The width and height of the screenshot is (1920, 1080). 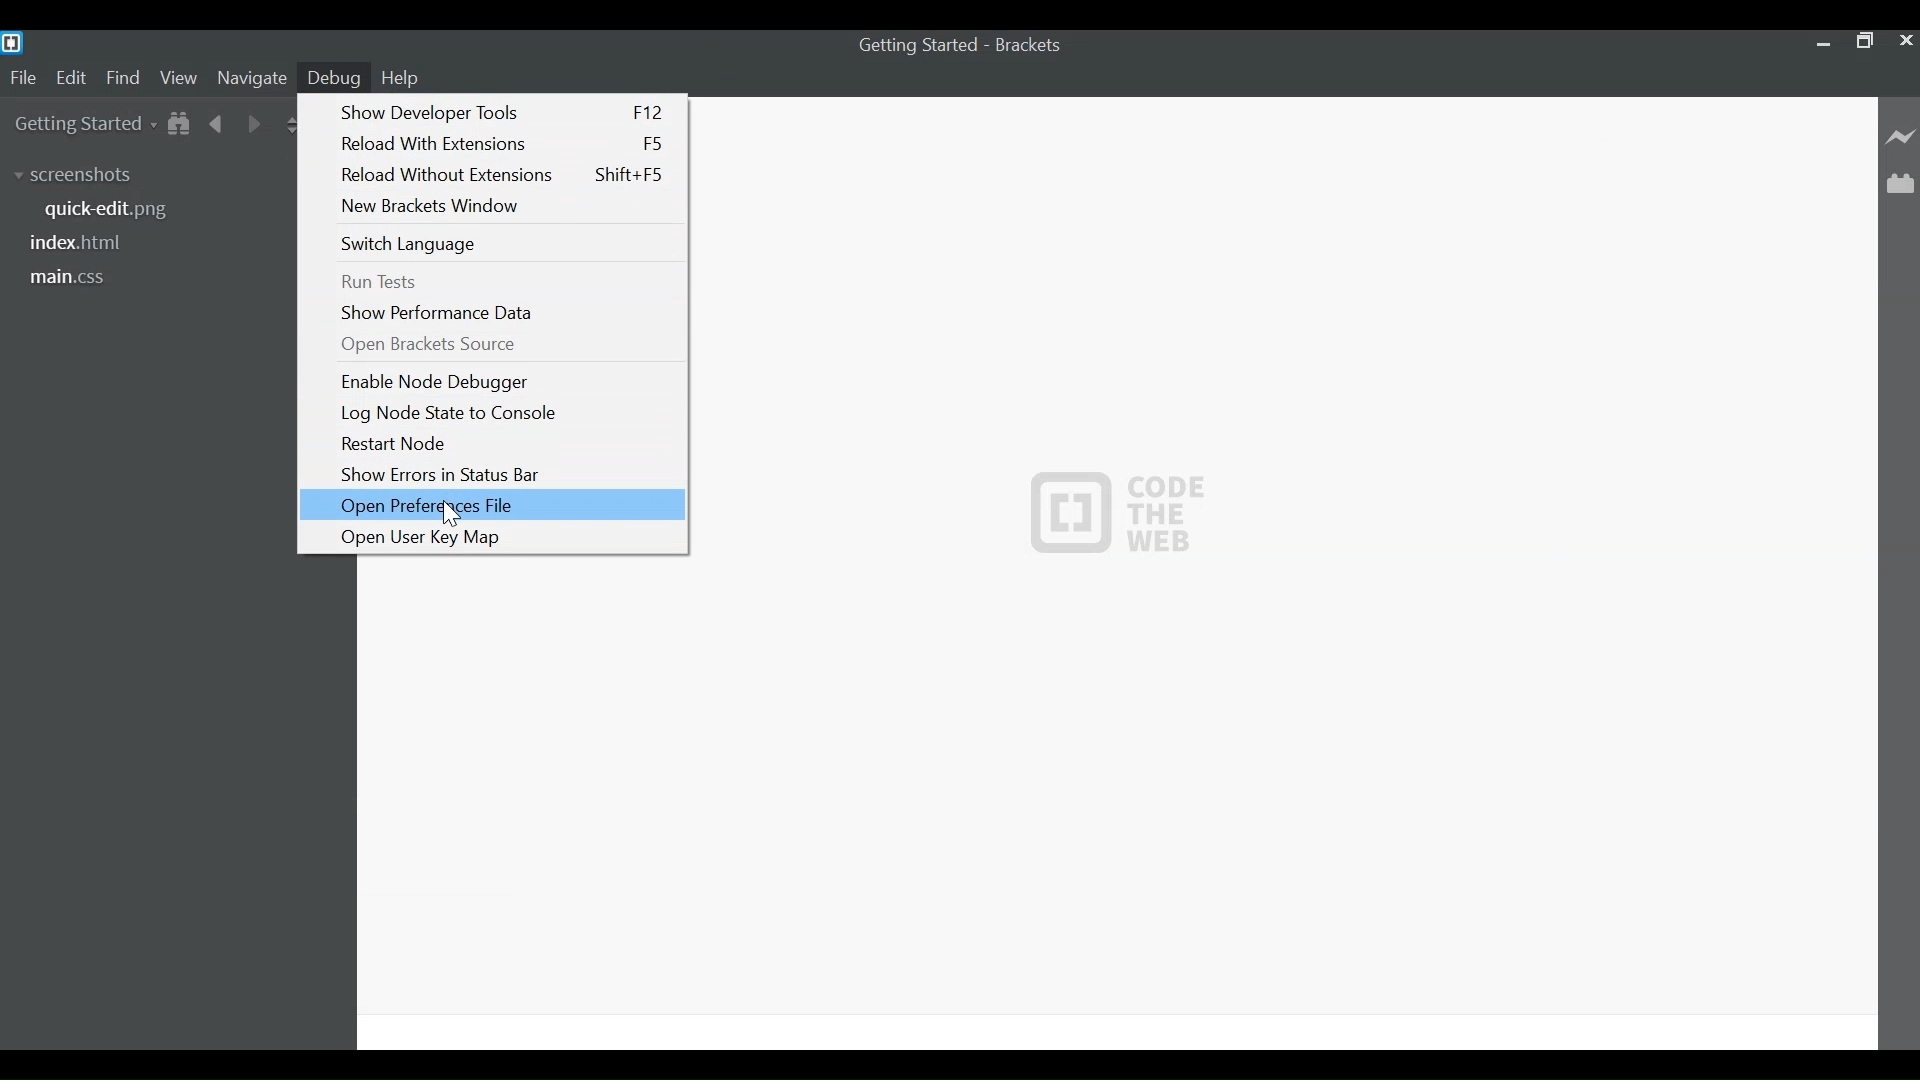 I want to click on Cursor, so click(x=457, y=516).